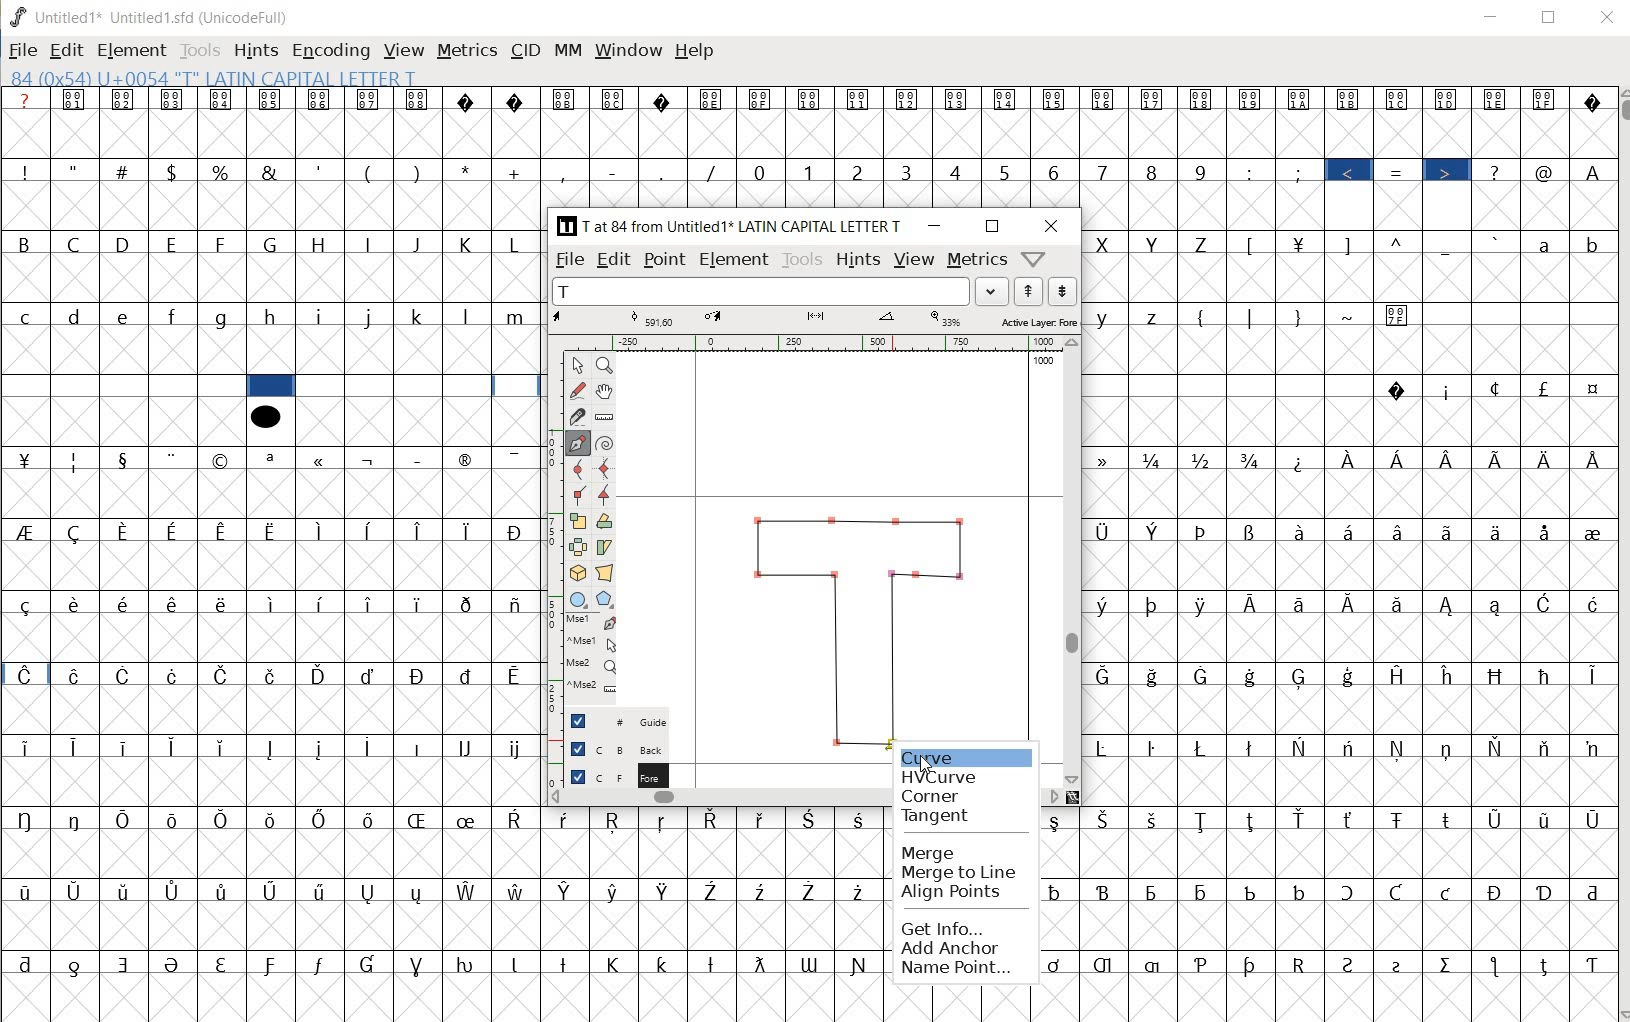 The image size is (1630, 1022). What do you see at coordinates (1499, 675) in the screenshot?
I see `Symbol` at bounding box center [1499, 675].